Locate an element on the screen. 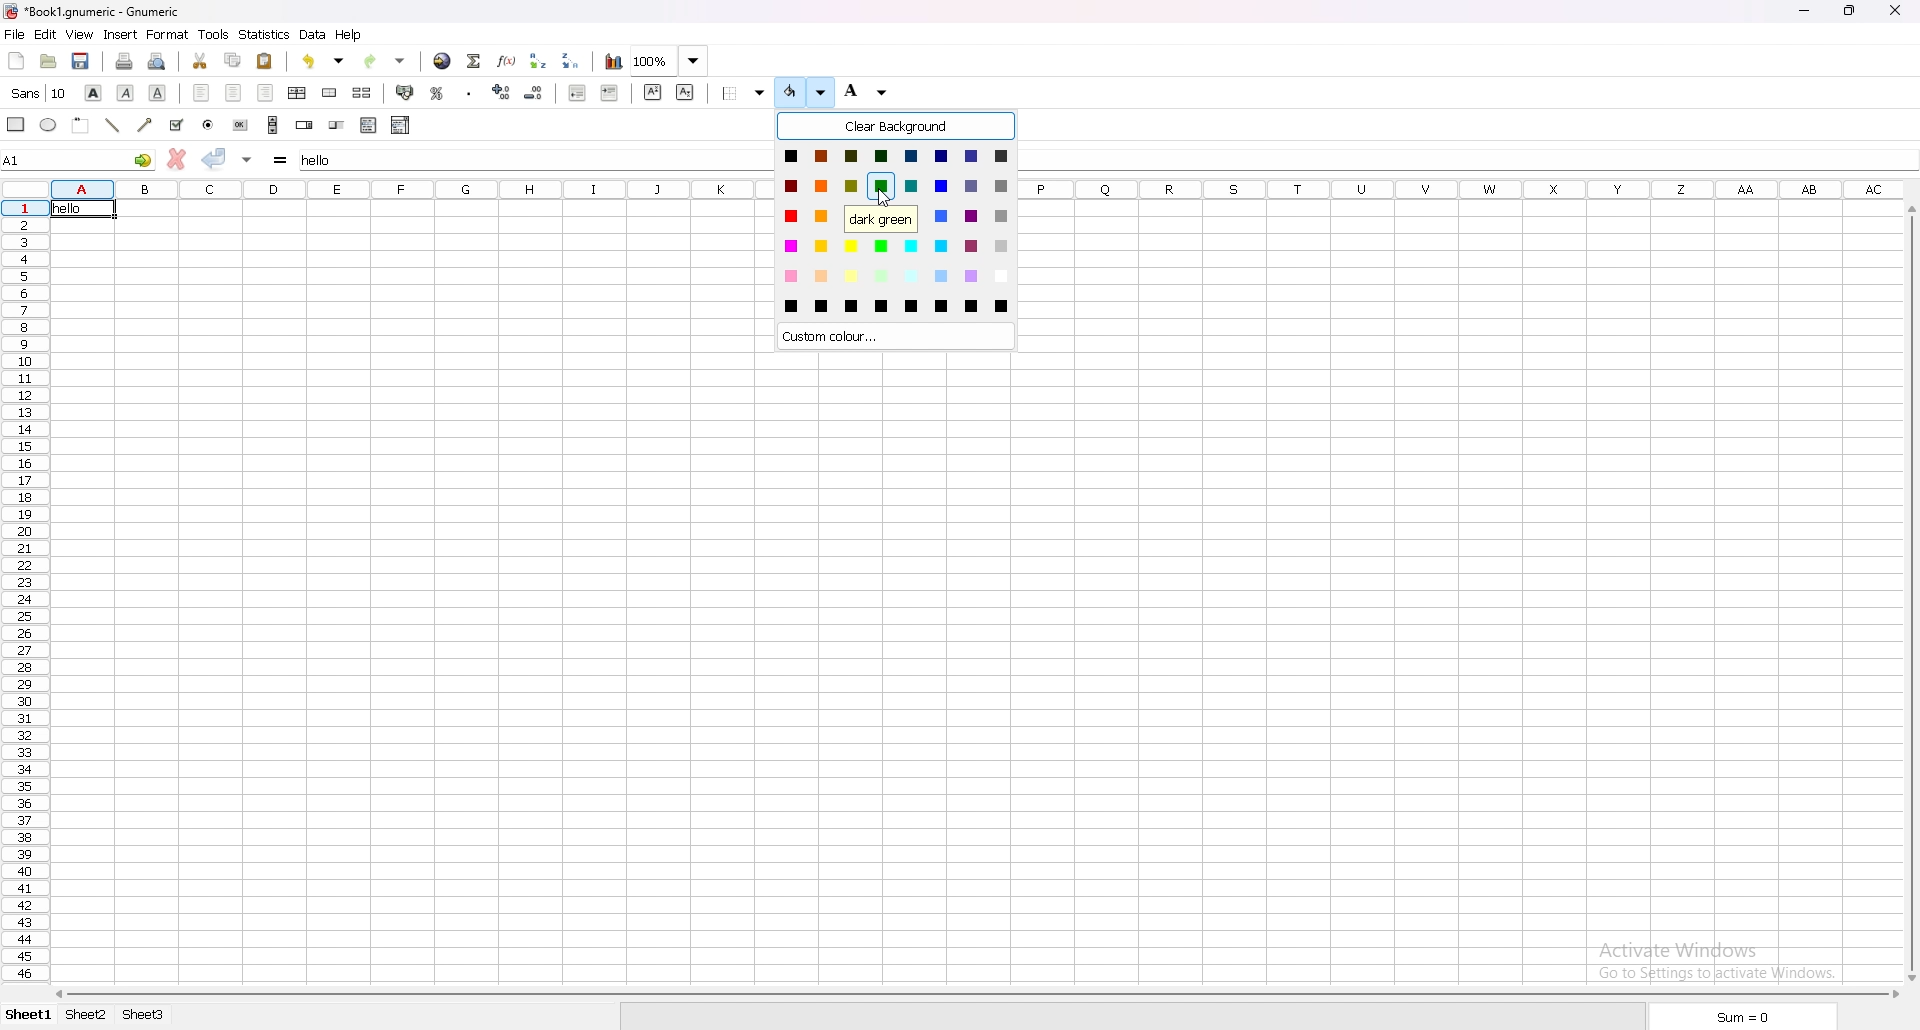 The height and width of the screenshot is (1030, 1920). help is located at coordinates (350, 35).